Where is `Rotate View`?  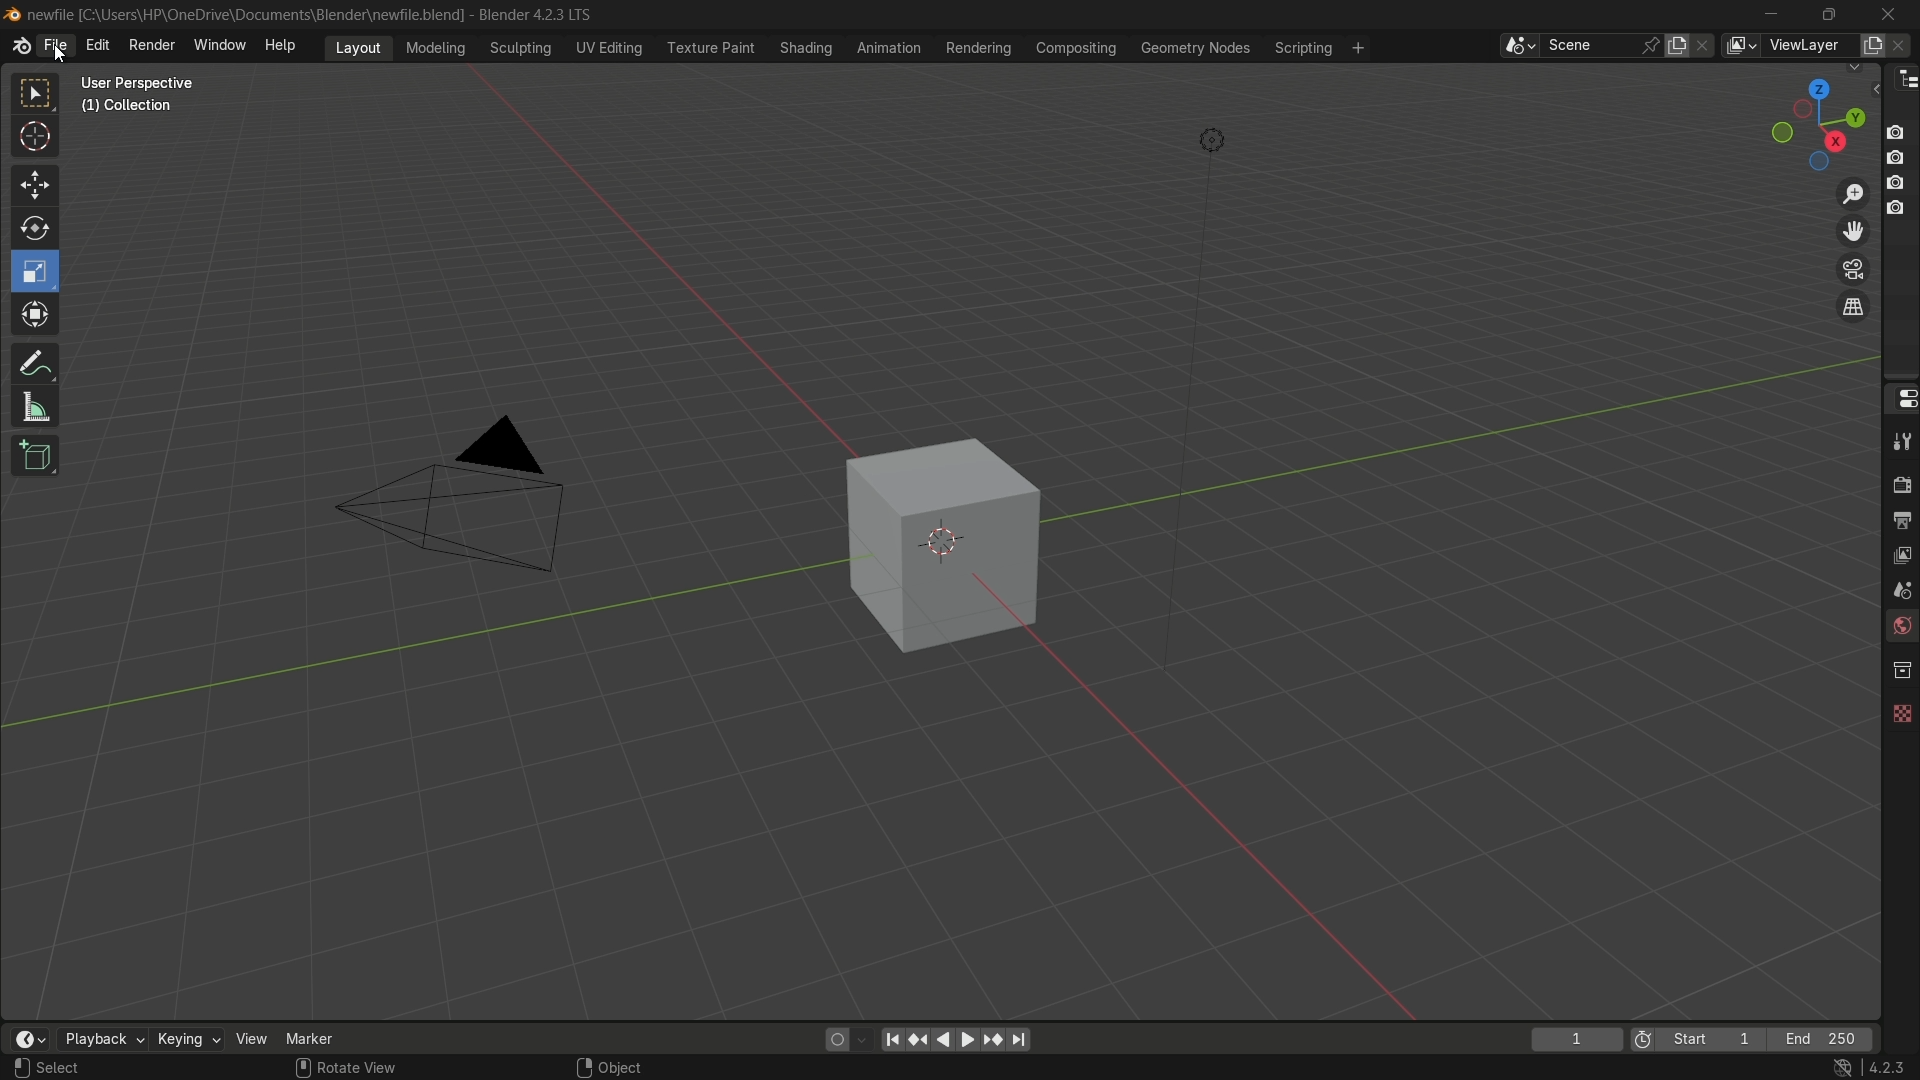 Rotate View is located at coordinates (346, 1068).